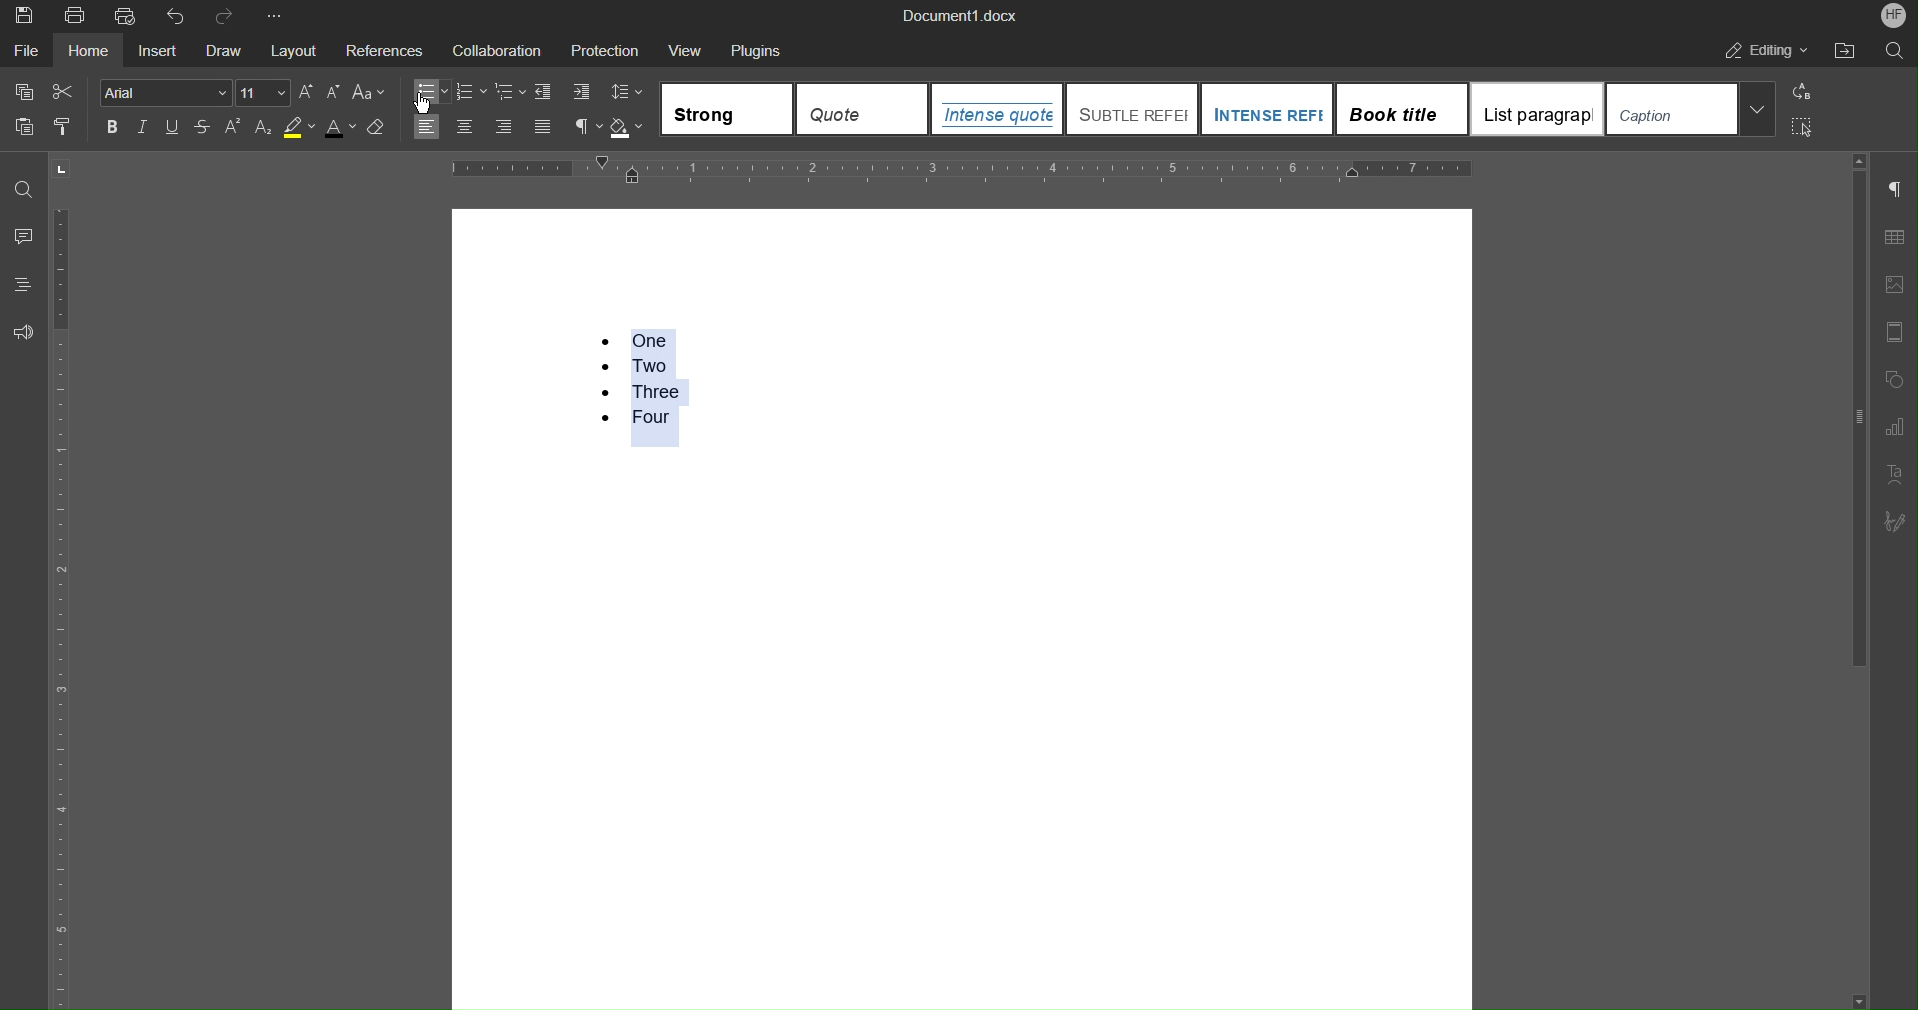  I want to click on Print, so click(78, 14).